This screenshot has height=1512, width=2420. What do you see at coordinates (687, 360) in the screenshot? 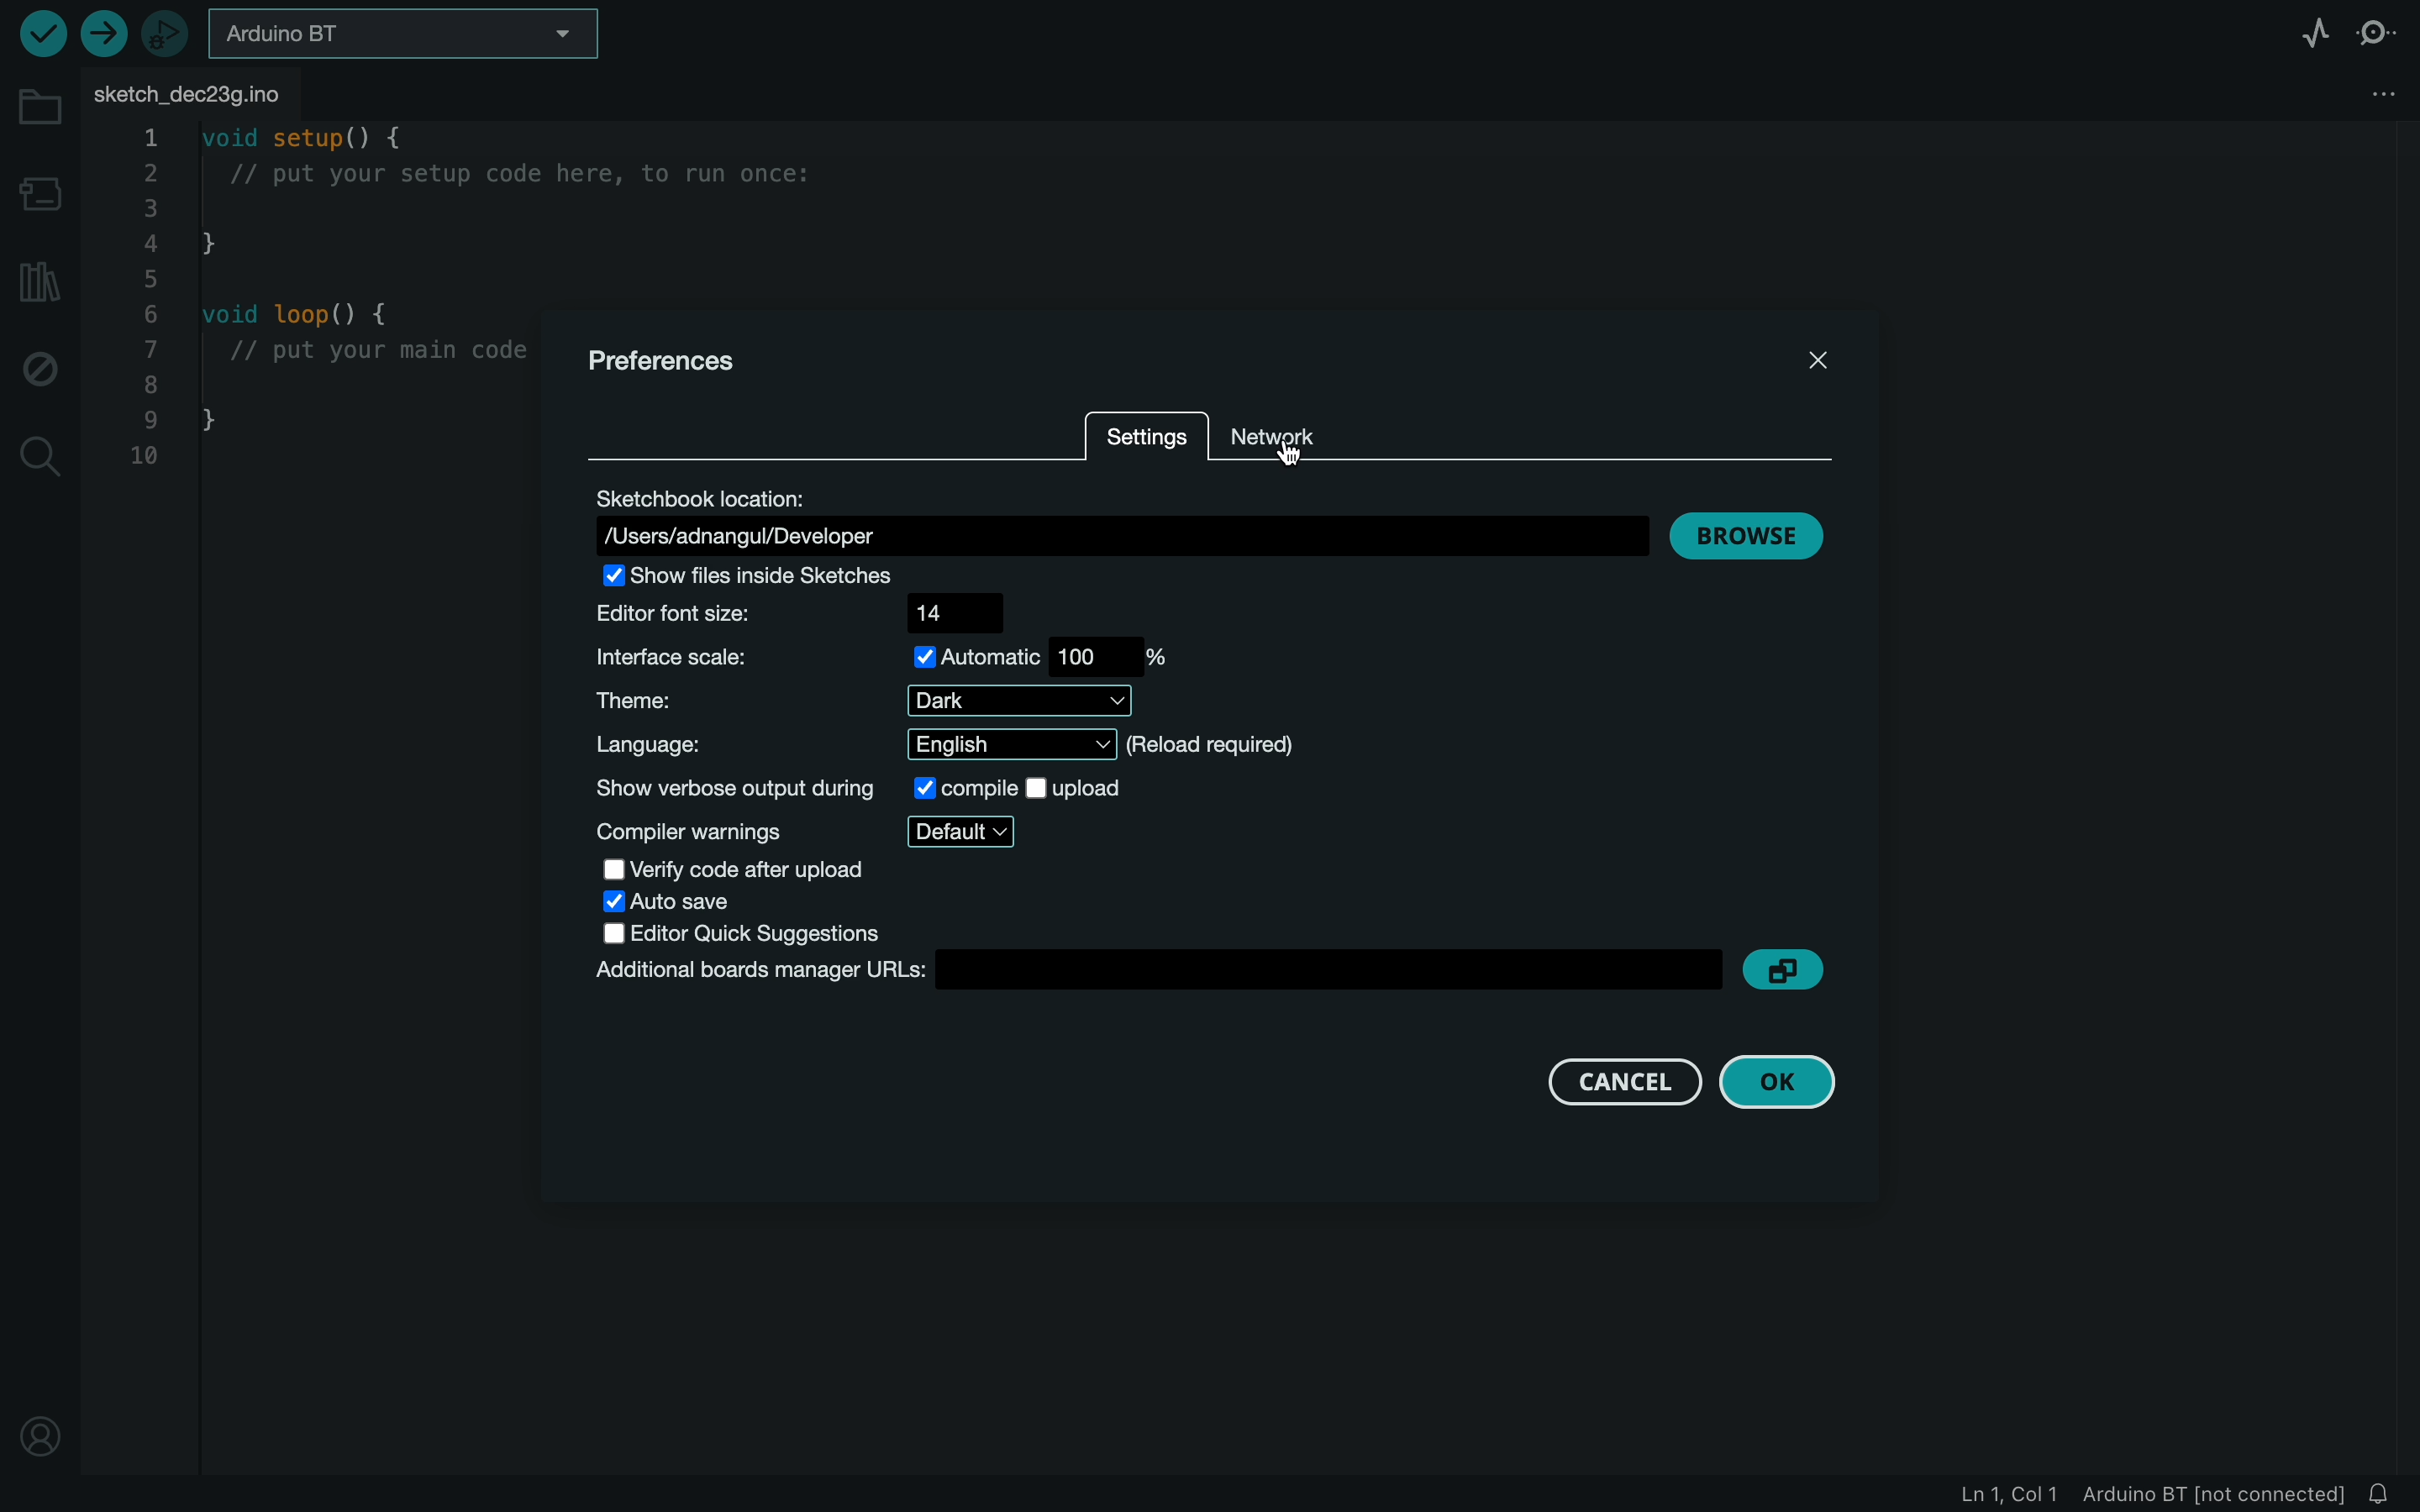
I see `preferences` at bounding box center [687, 360].